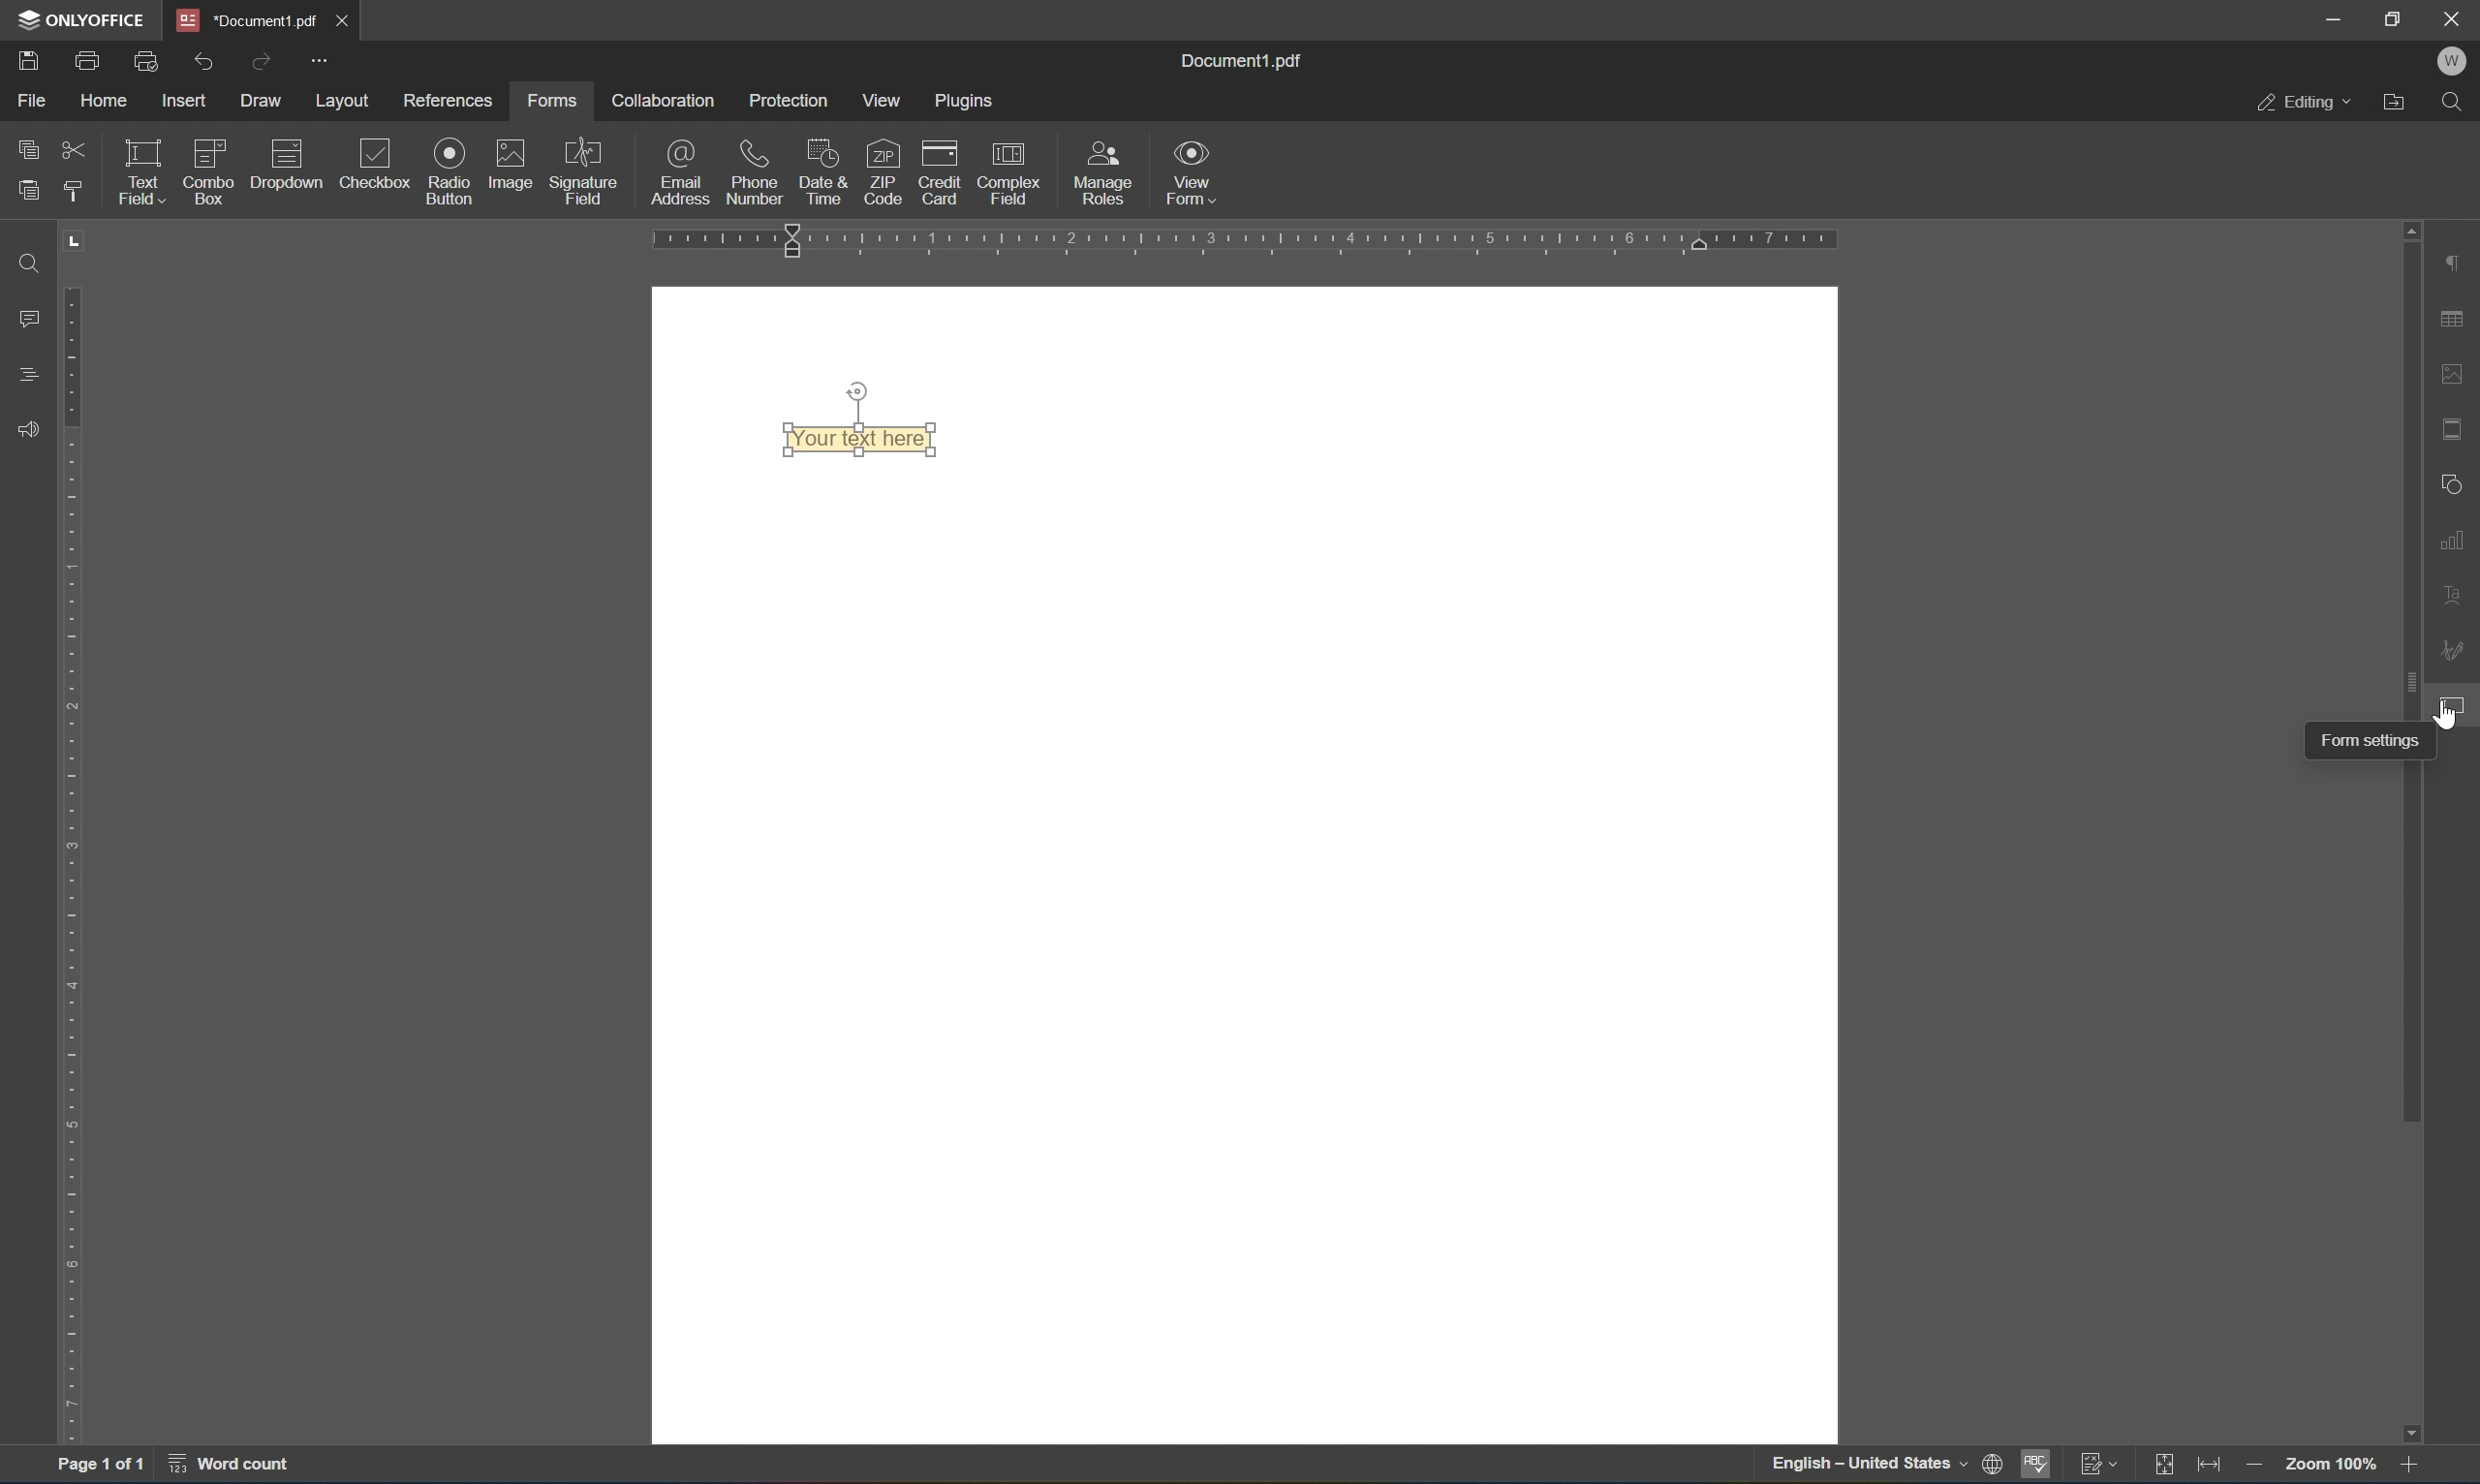 Image resolution: width=2480 pixels, height=1484 pixels. Describe the element at coordinates (857, 435) in the screenshot. I see `text field` at that location.